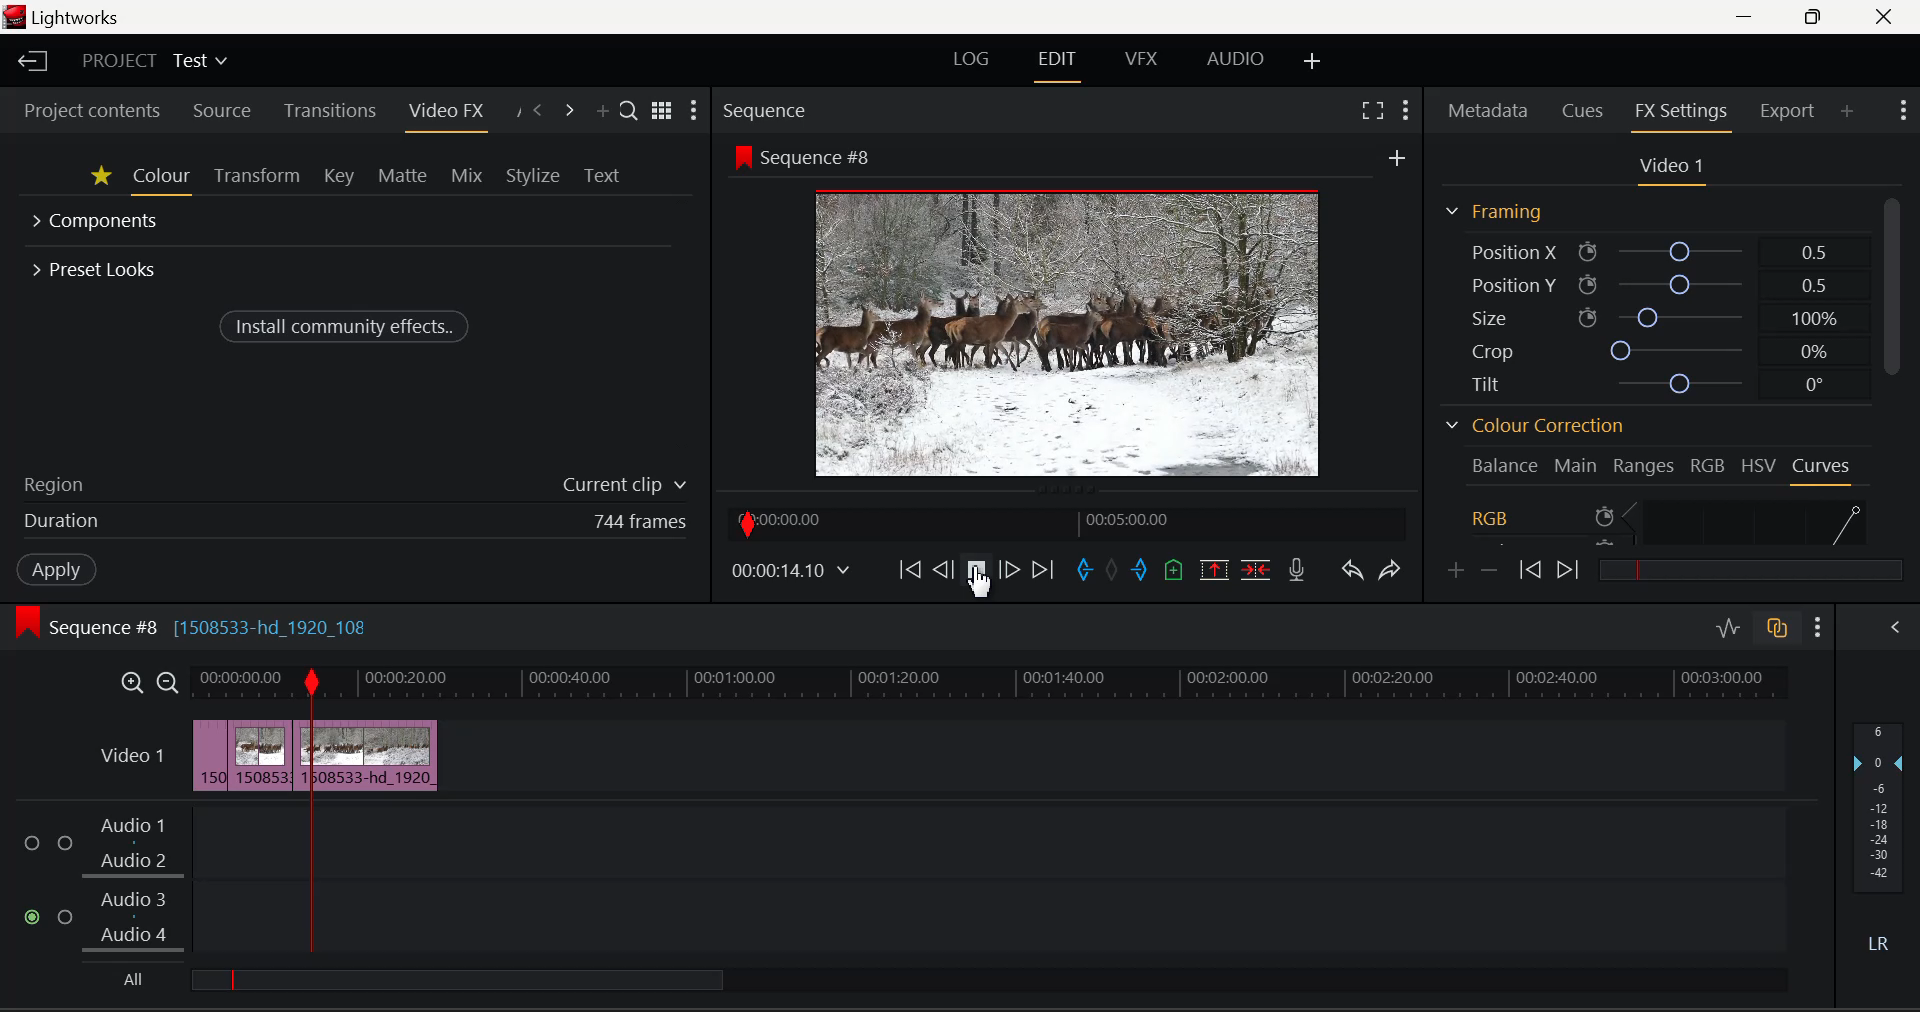 The image size is (1920, 1012). Describe the element at coordinates (1644, 465) in the screenshot. I see `Ranges` at that location.